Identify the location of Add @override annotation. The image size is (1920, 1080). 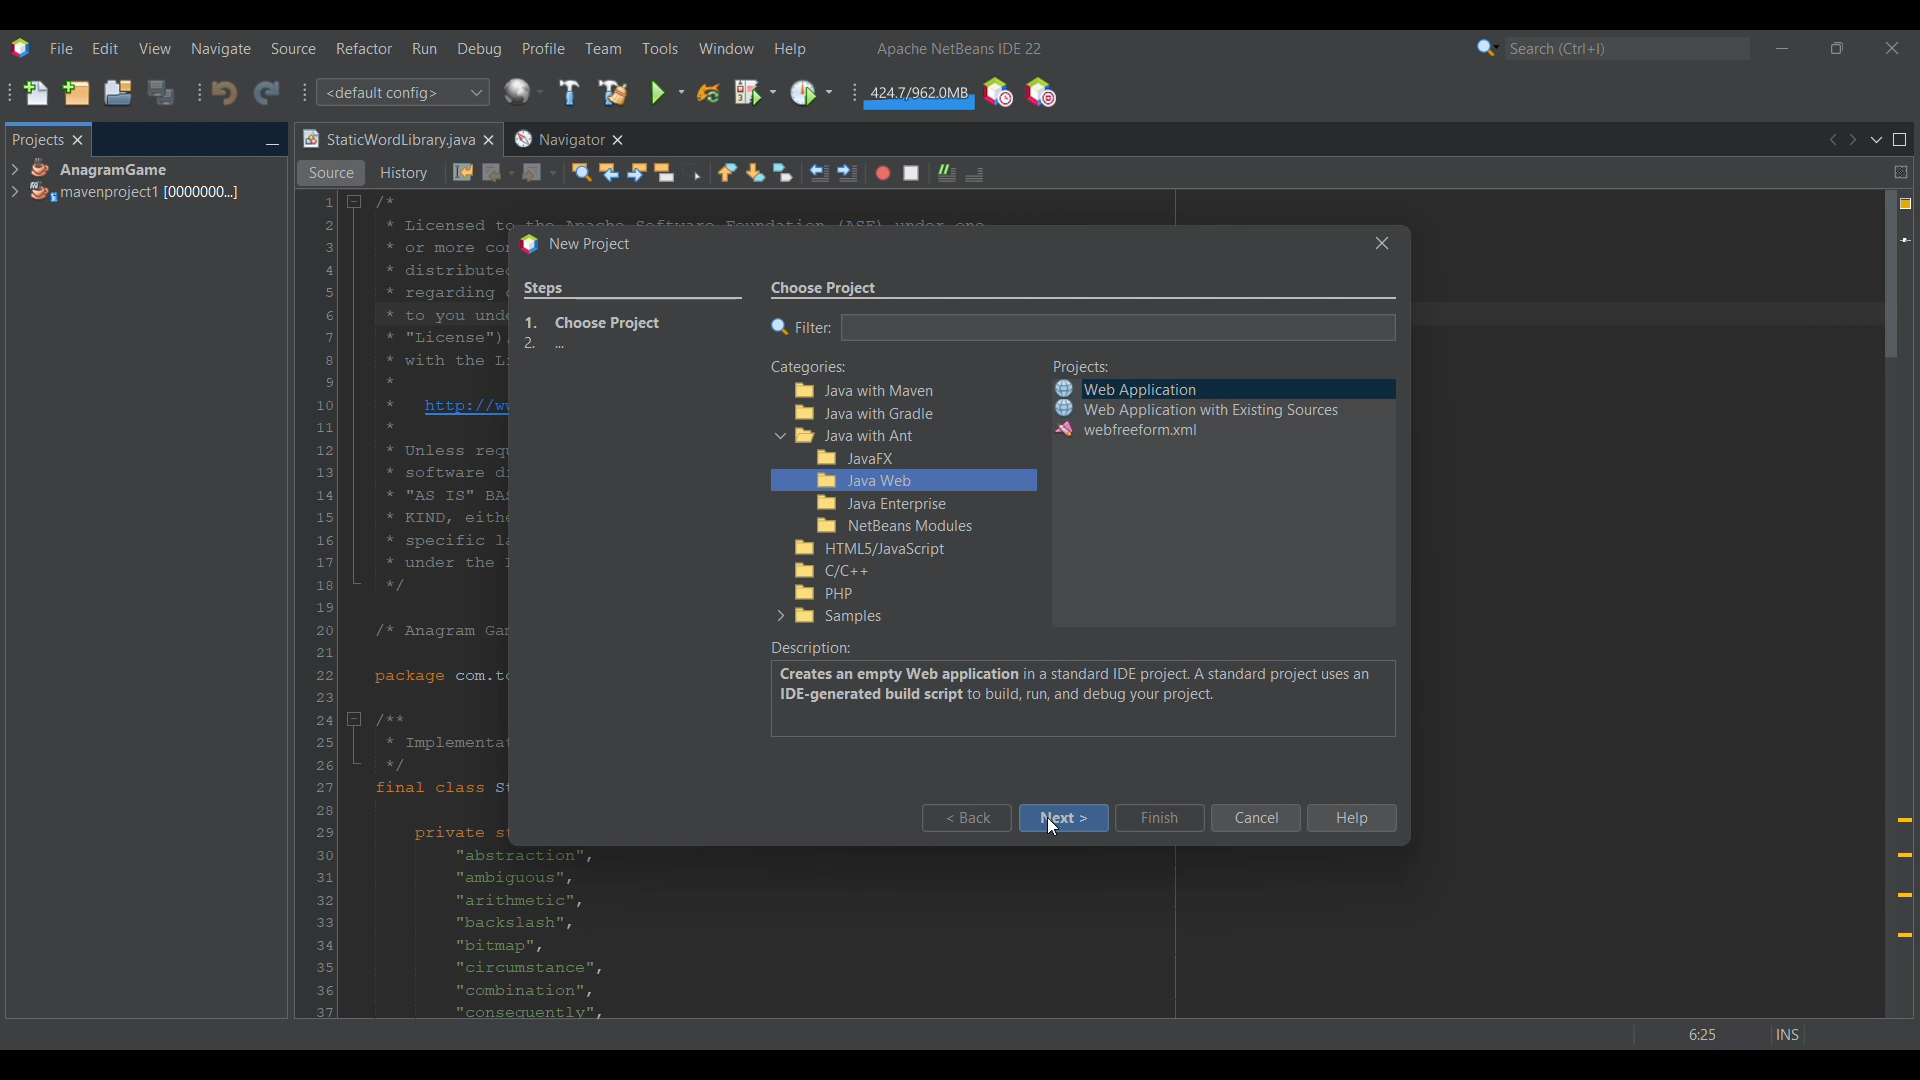
(1905, 878).